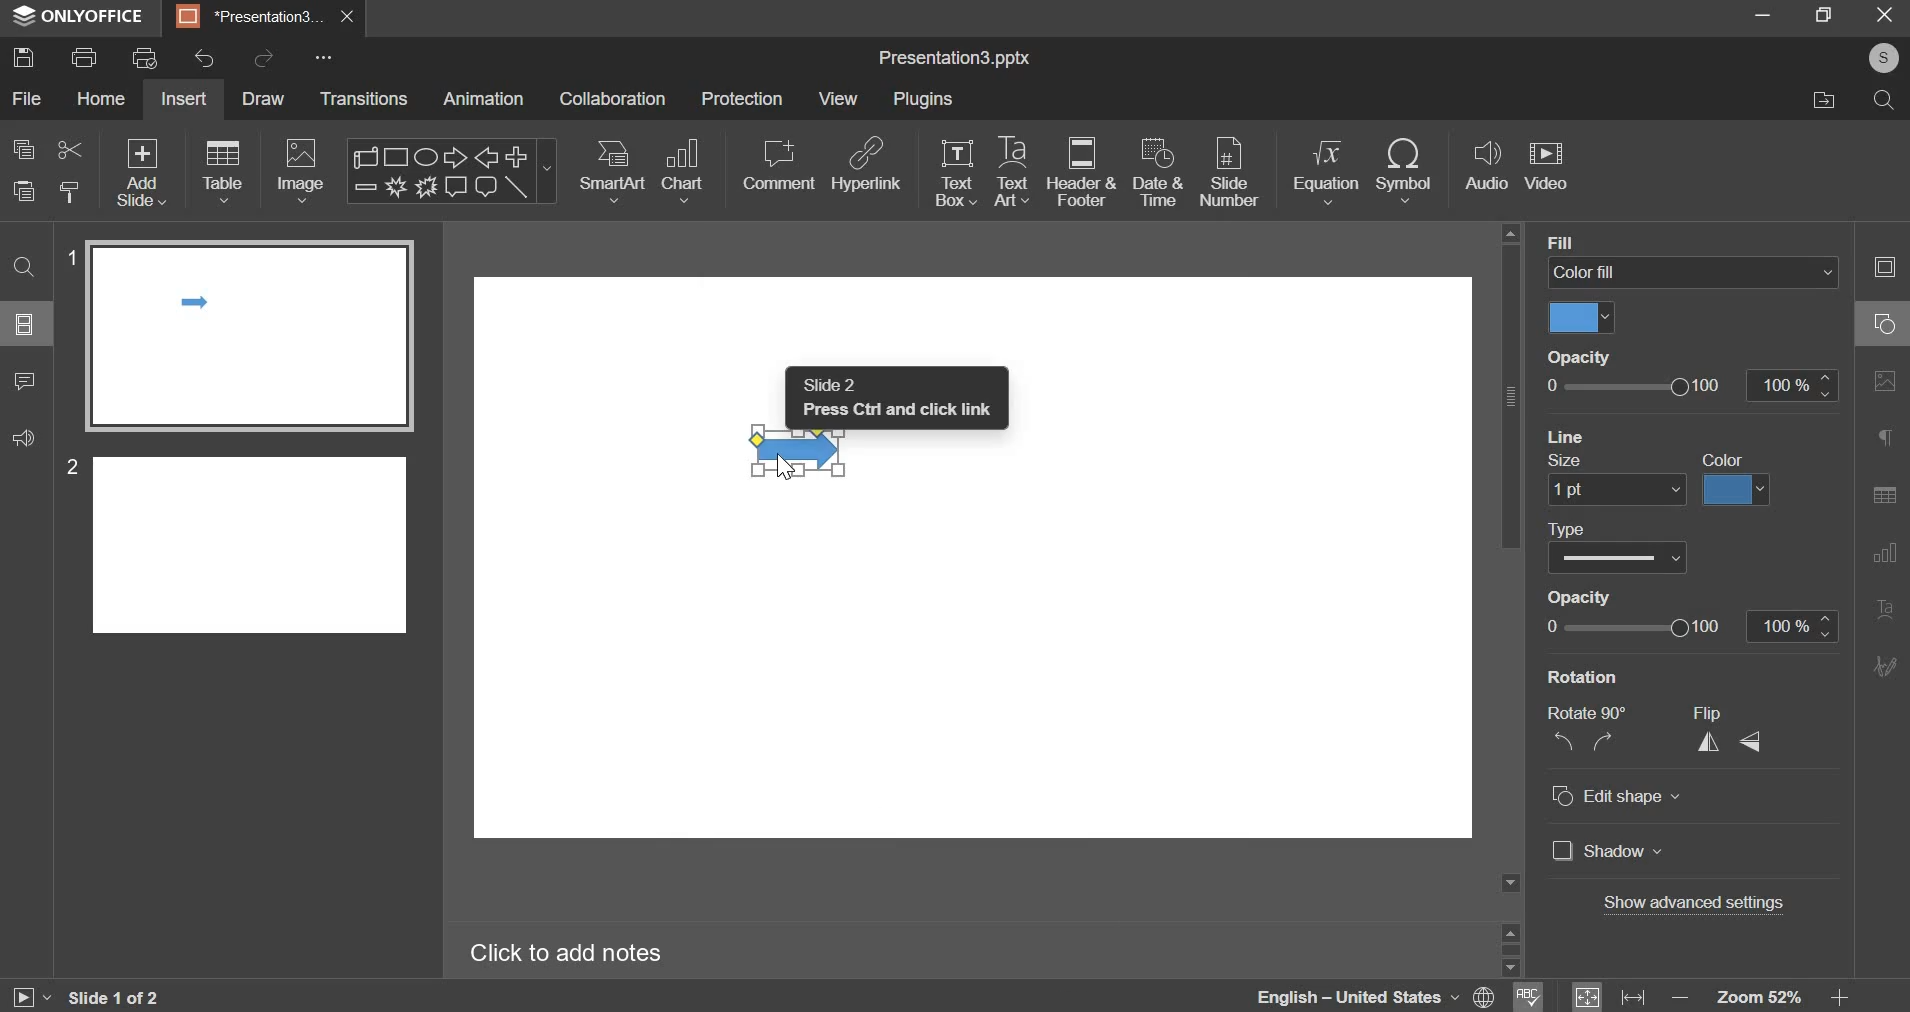  Describe the element at coordinates (248, 336) in the screenshot. I see `slide 1 preview` at that location.